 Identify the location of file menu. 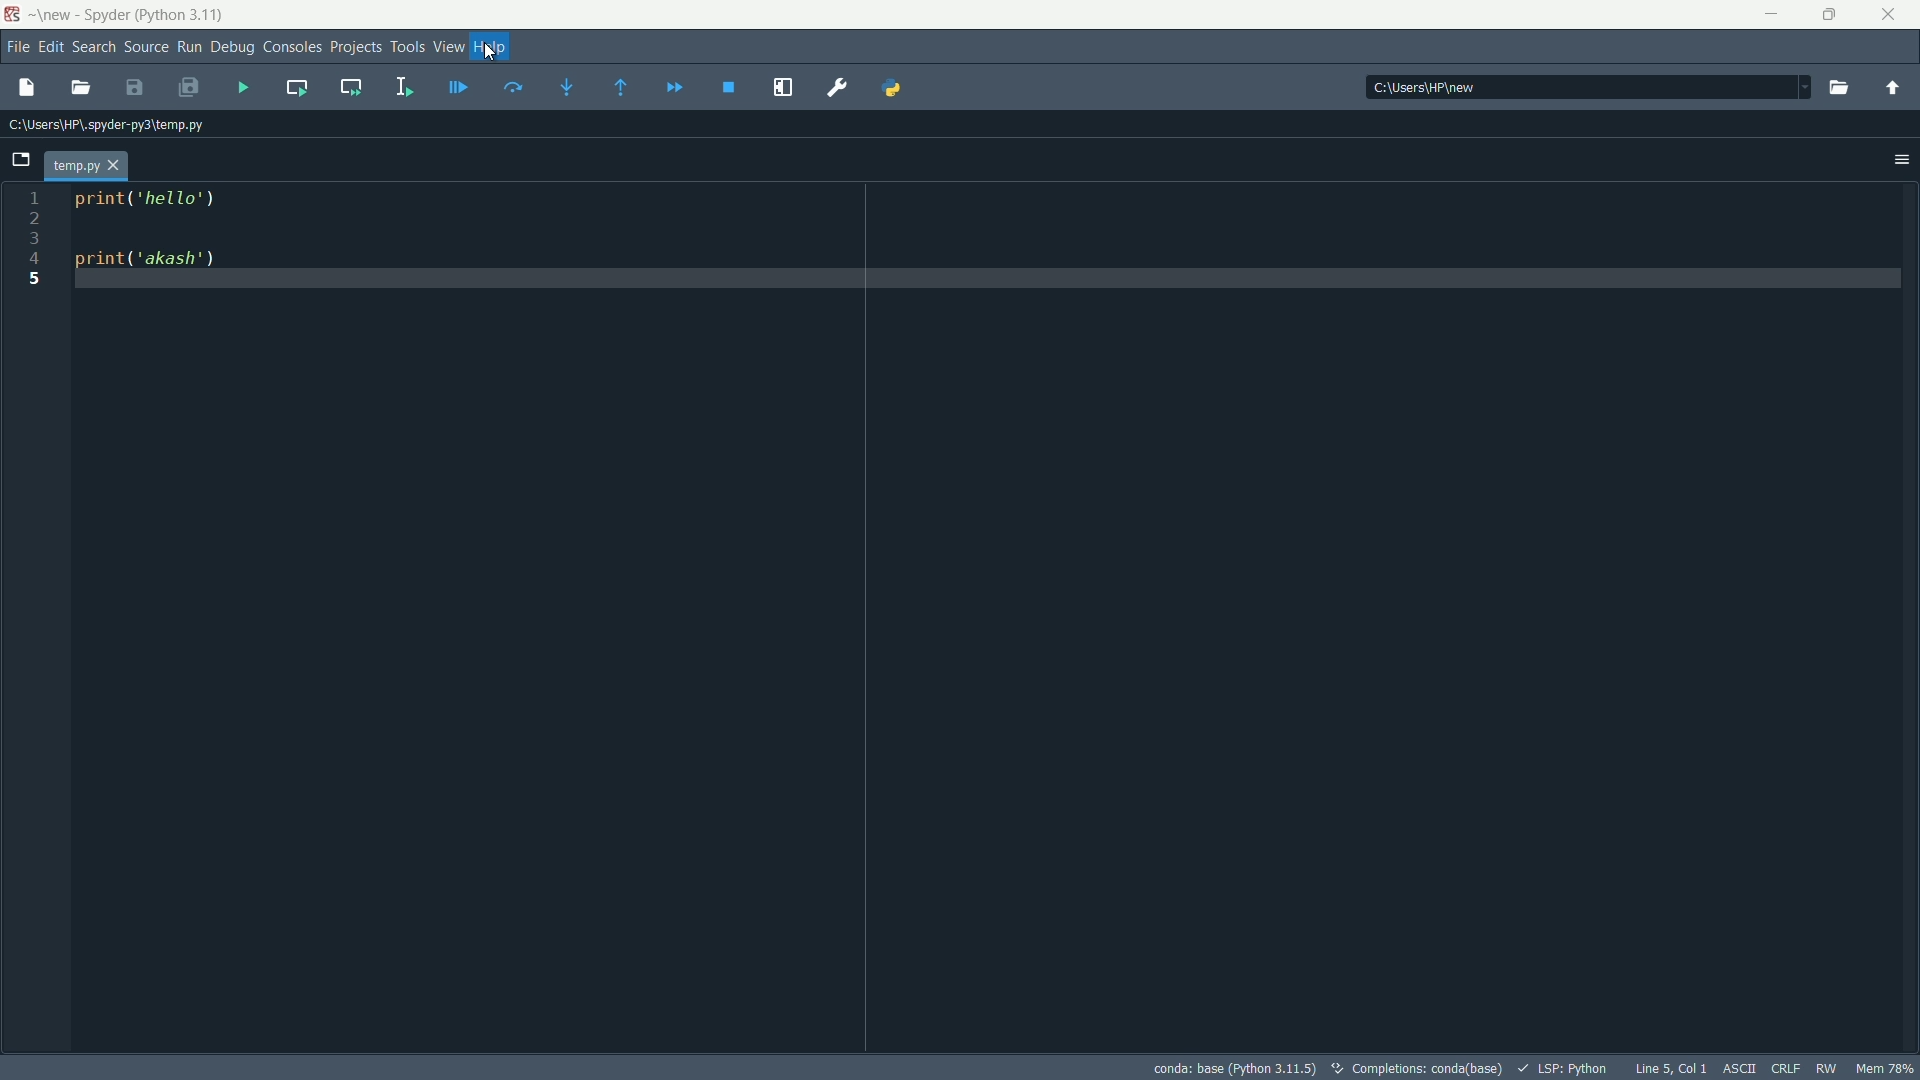
(18, 45).